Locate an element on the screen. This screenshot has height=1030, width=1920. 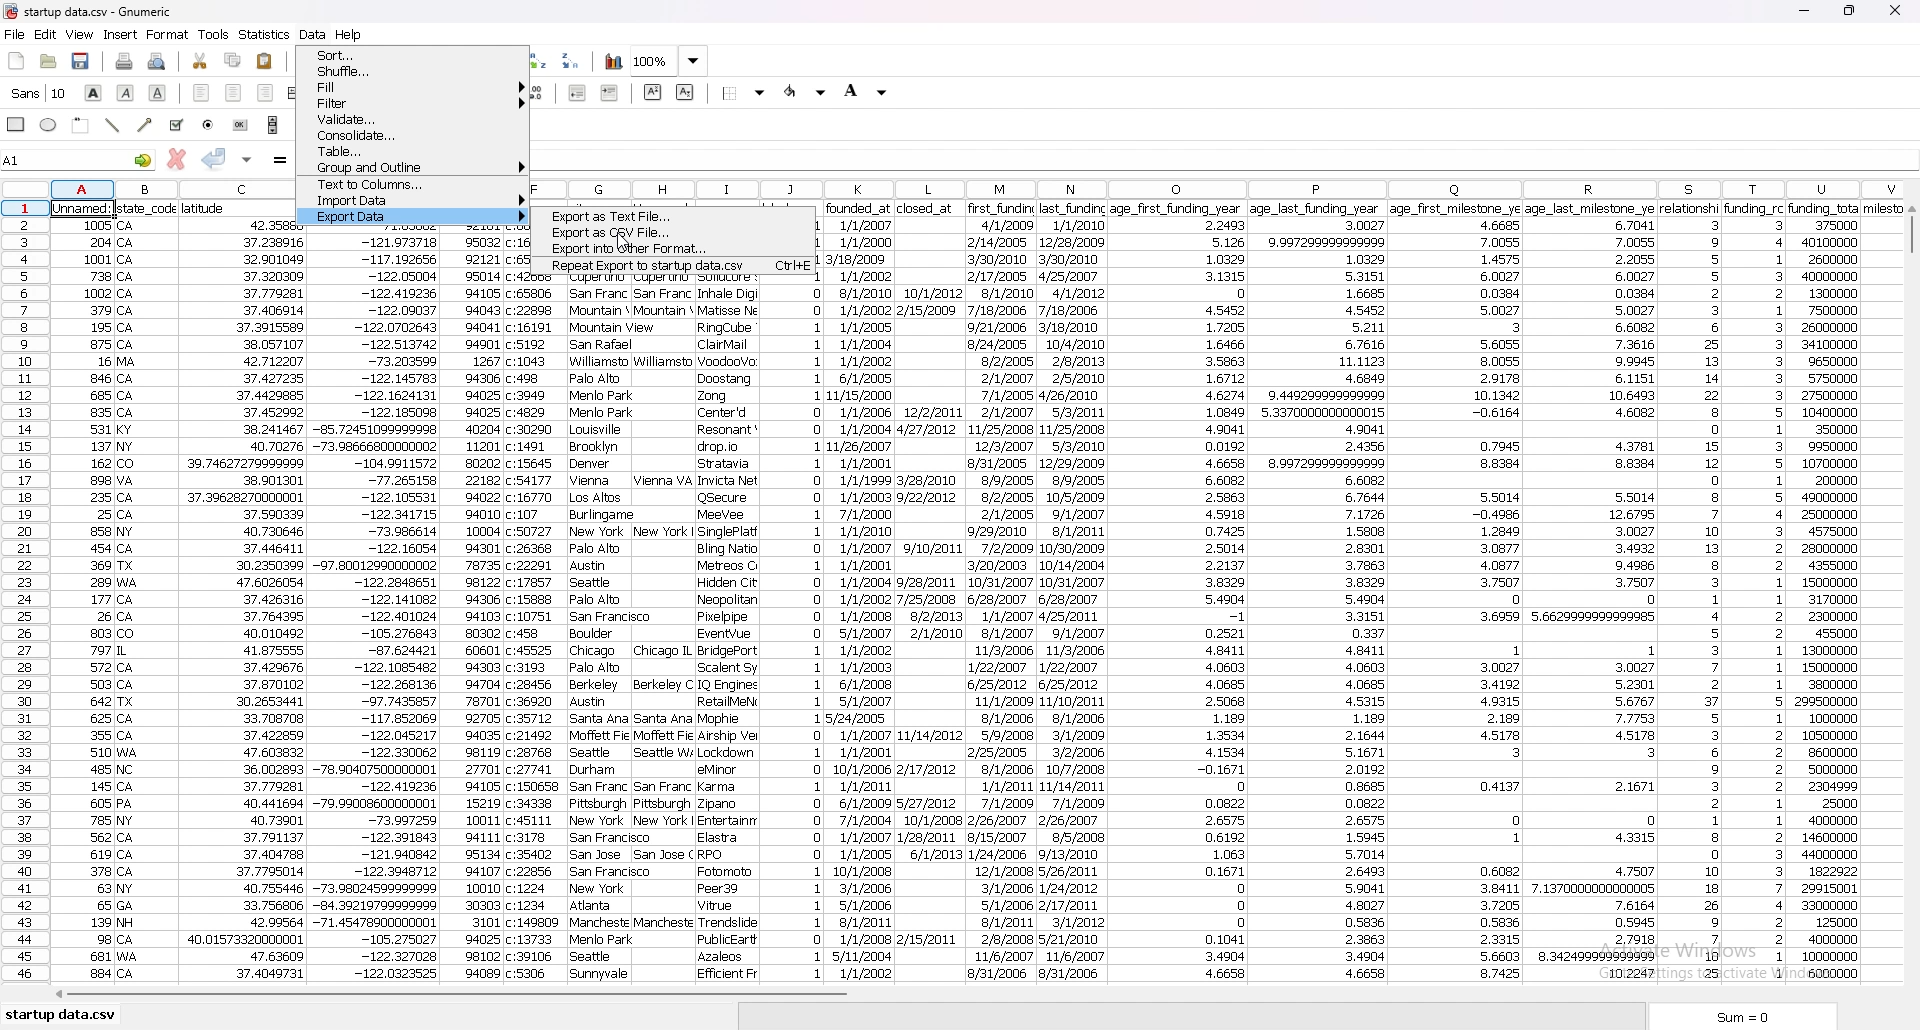
resize is located at coordinates (1851, 10).